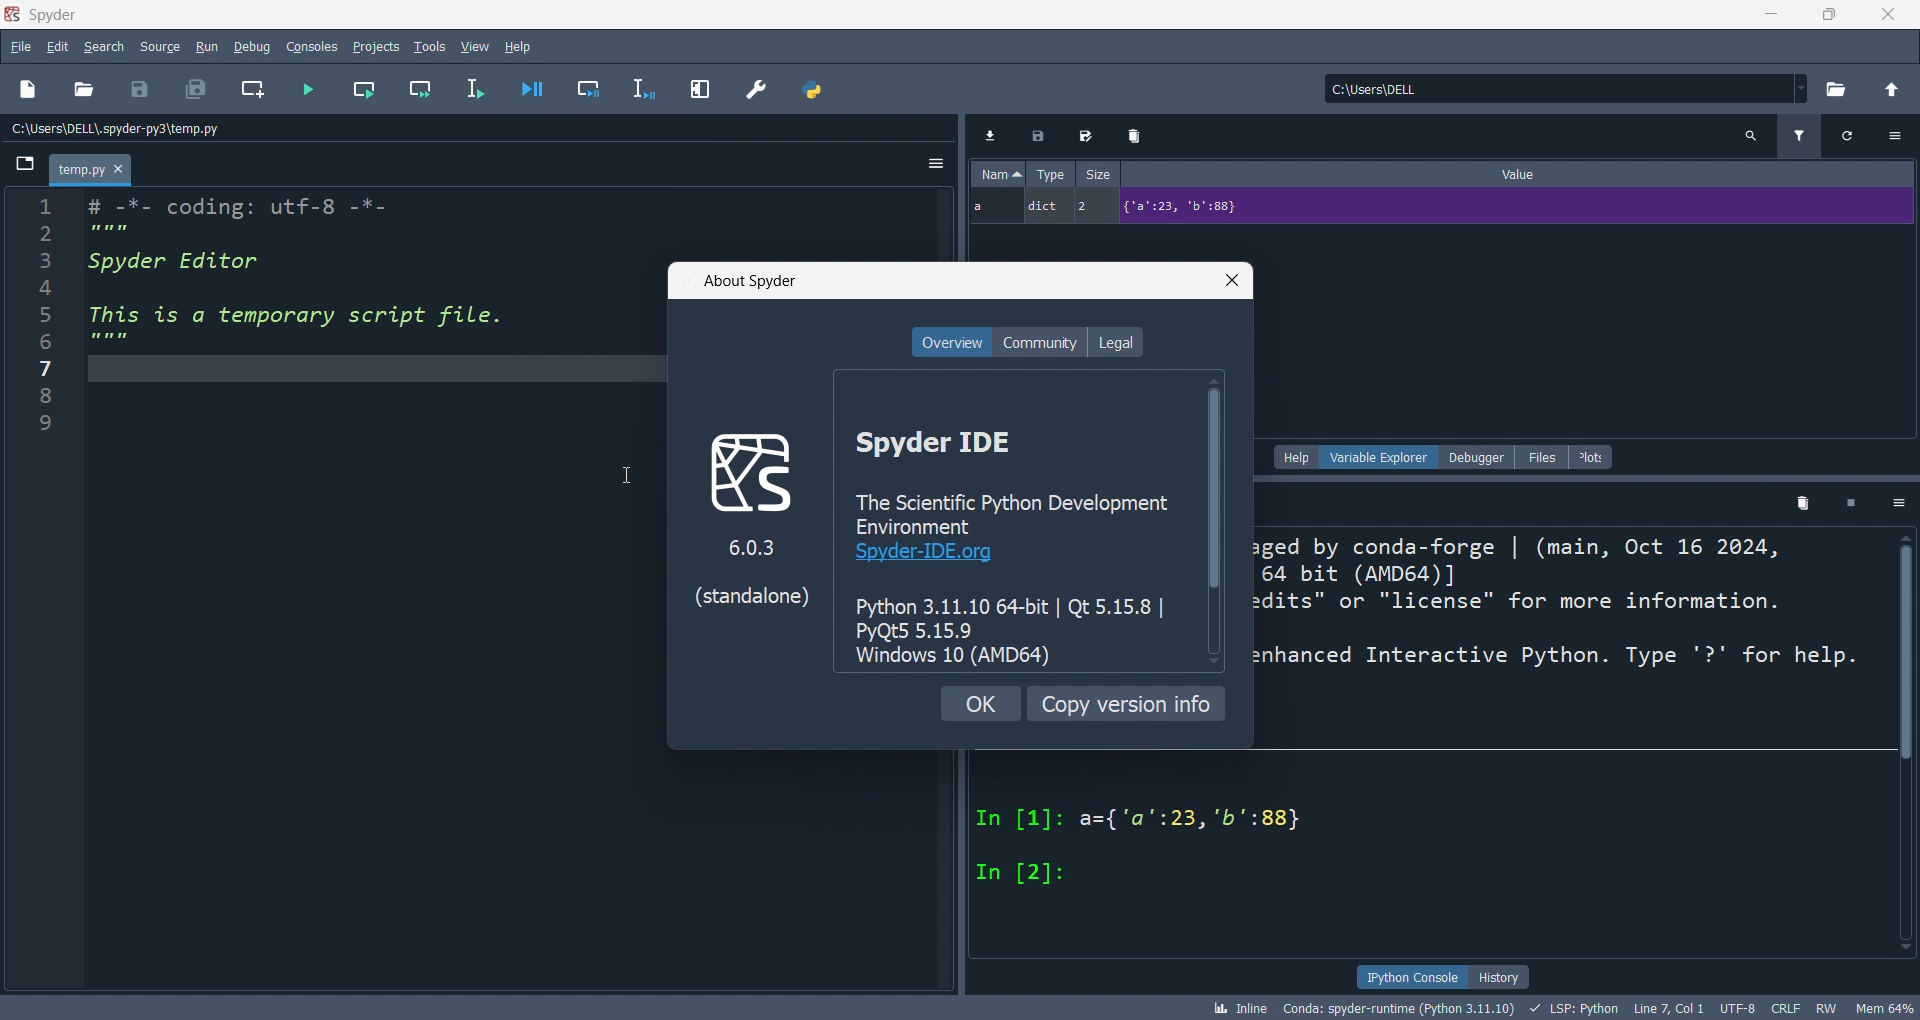 The height and width of the screenshot is (1020, 1920). Describe the element at coordinates (1518, 173) in the screenshot. I see `Value` at that location.